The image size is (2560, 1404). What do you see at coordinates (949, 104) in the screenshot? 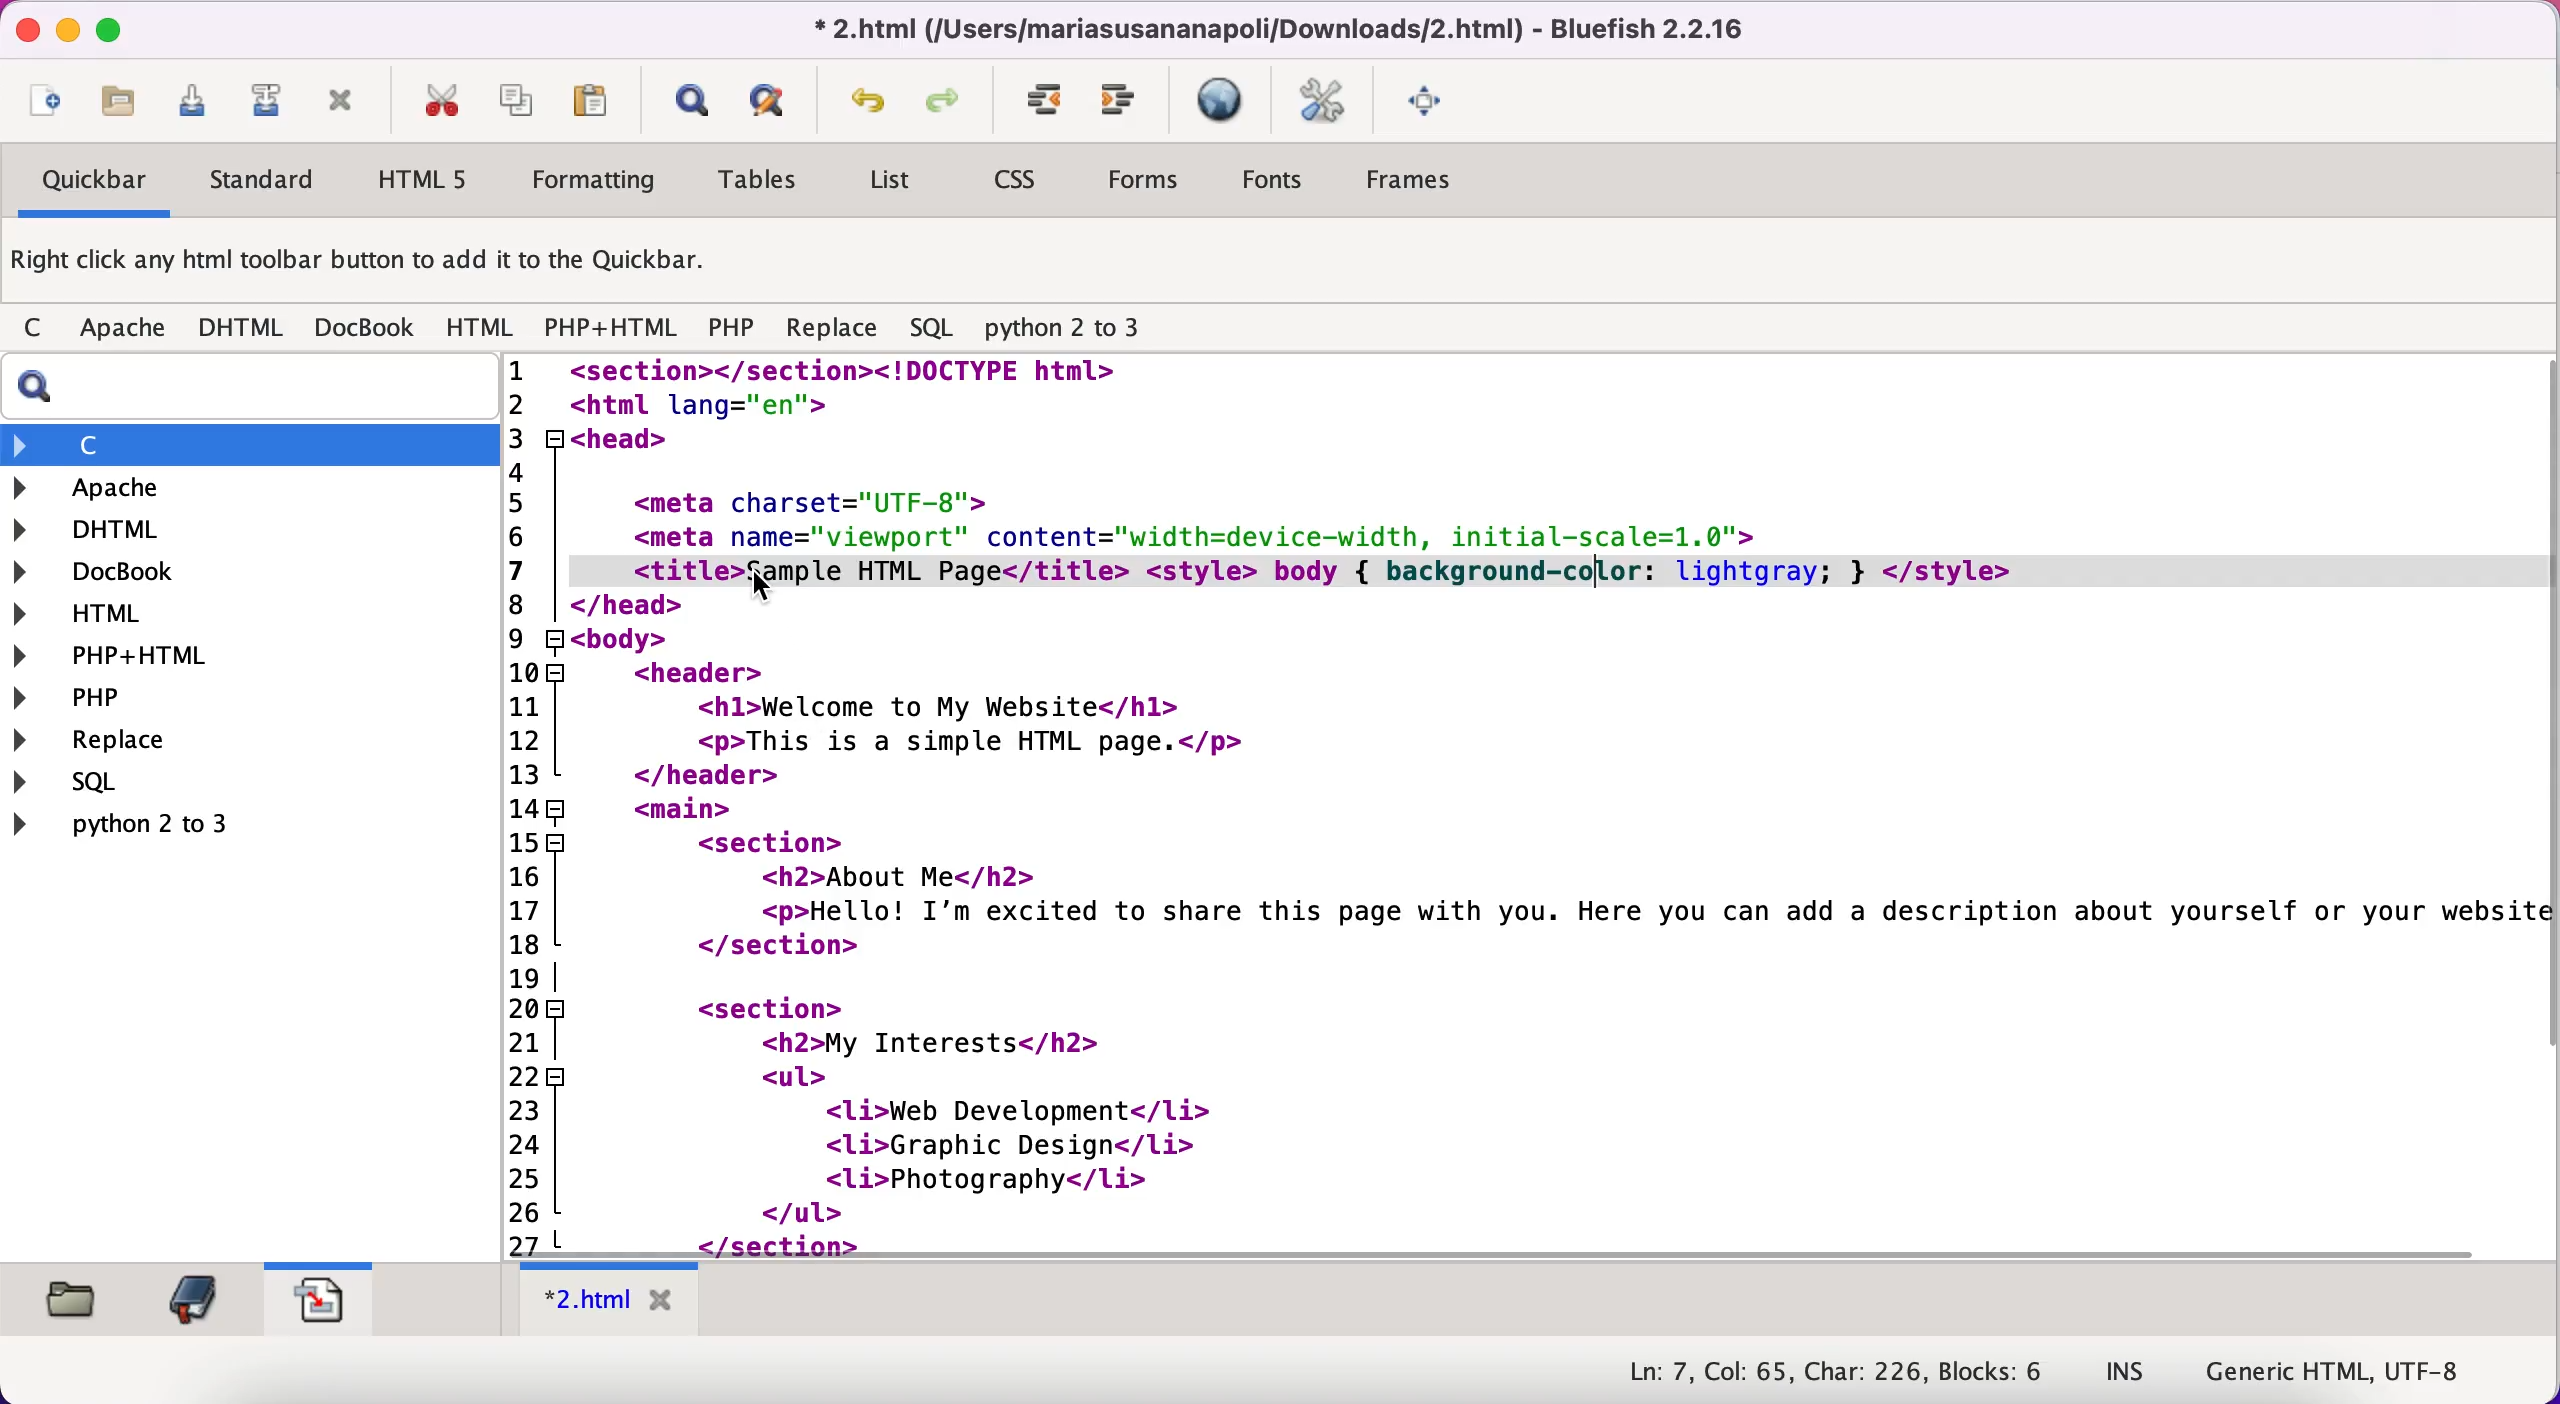
I see `redo` at bounding box center [949, 104].